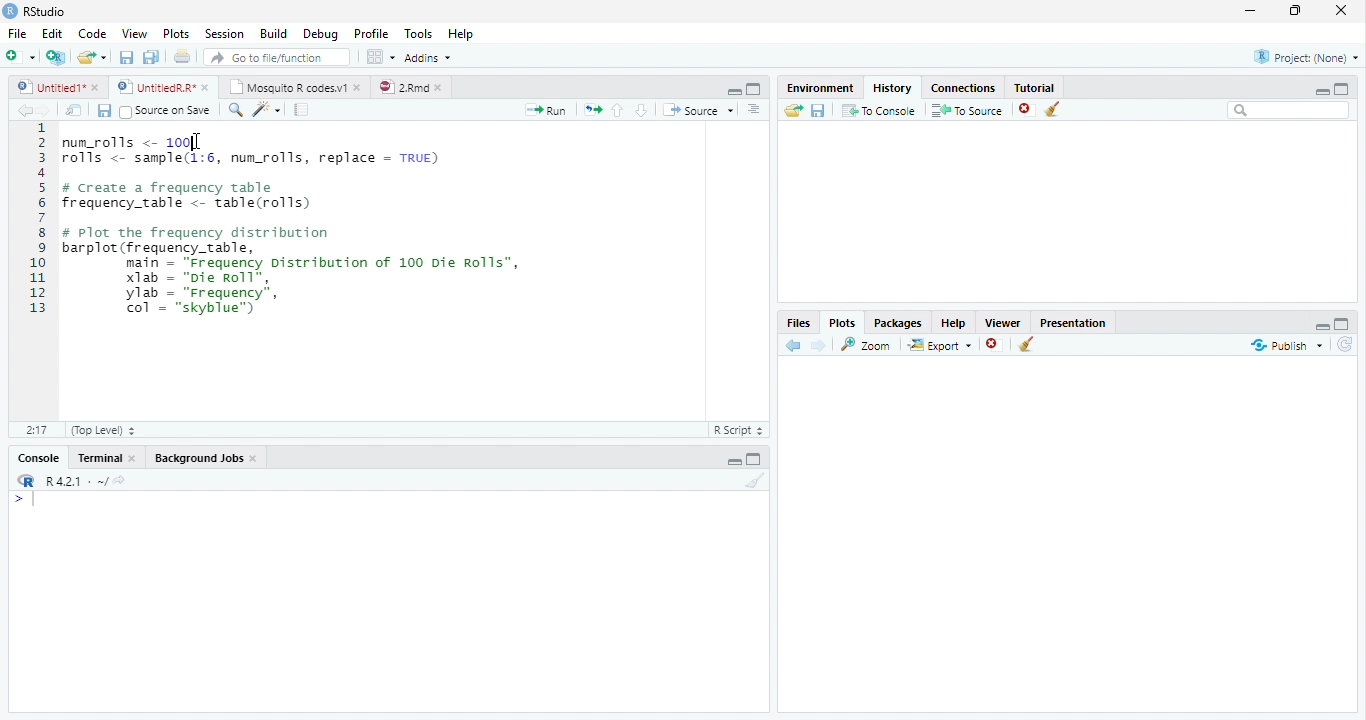 This screenshot has height=720, width=1366. What do you see at coordinates (967, 110) in the screenshot?
I see `To Source` at bounding box center [967, 110].